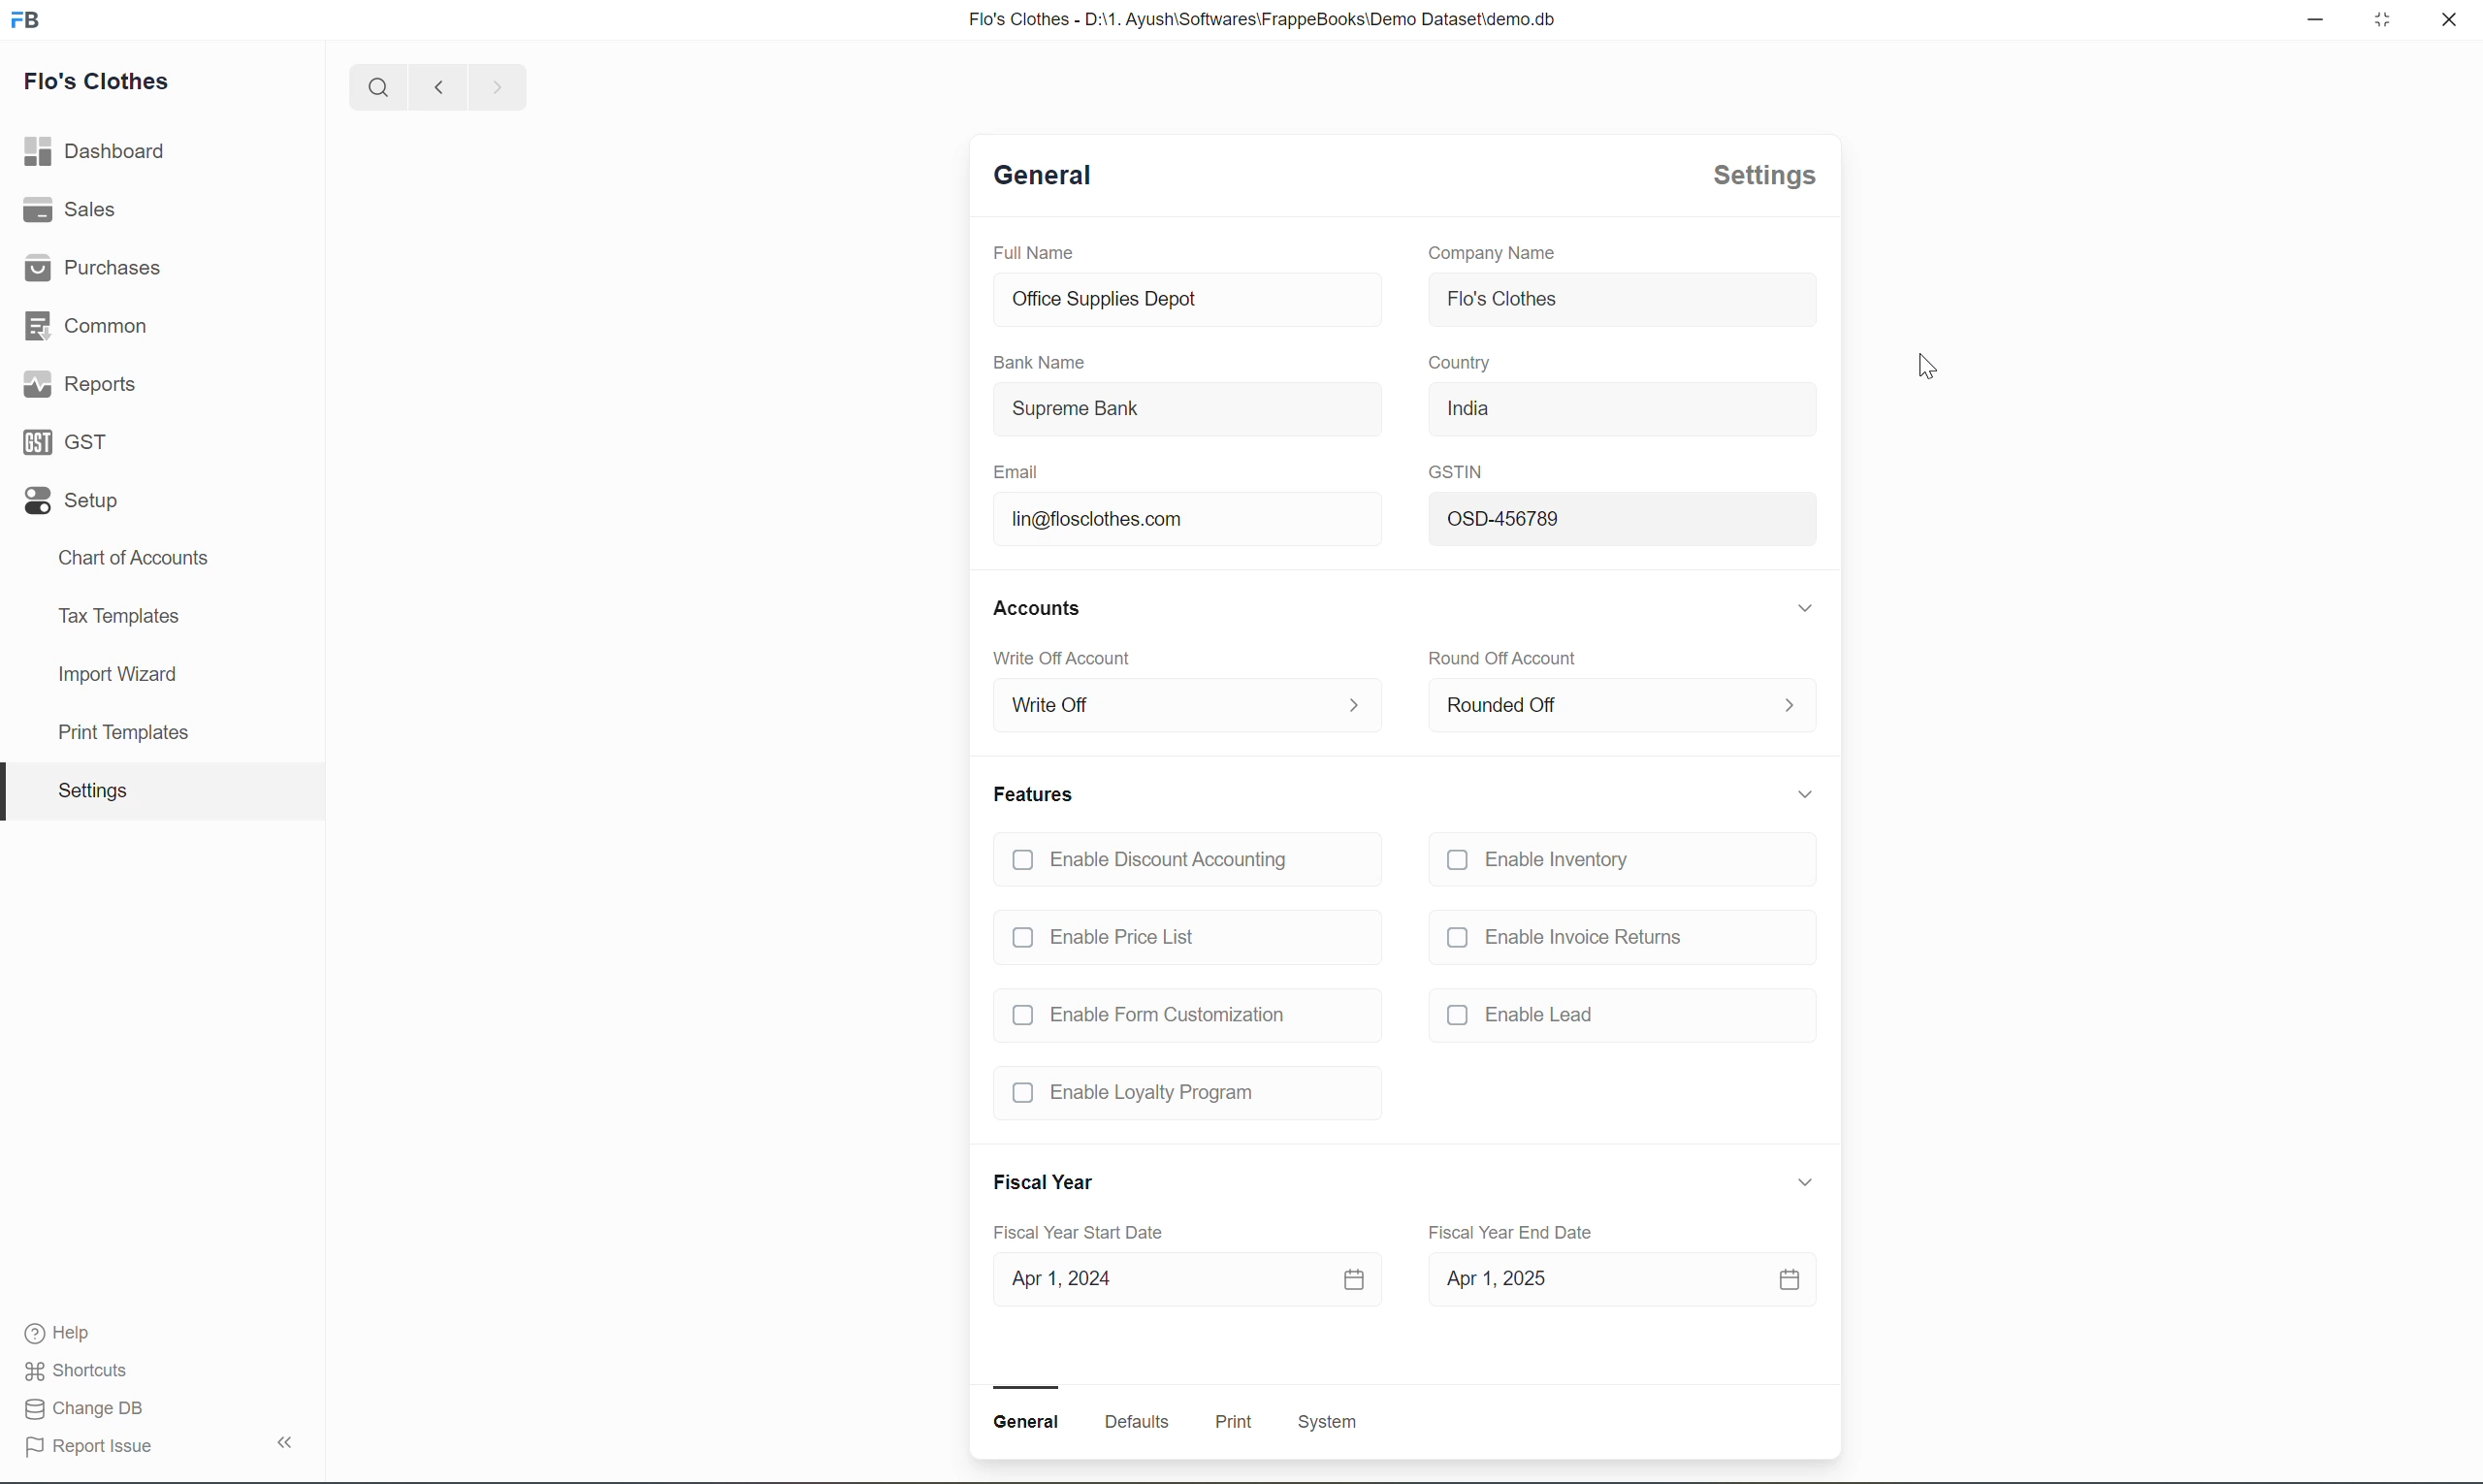  What do you see at coordinates (1621, 517) in the screenshot?
I see `OSD-456789` at bounding box center [1621, 517].